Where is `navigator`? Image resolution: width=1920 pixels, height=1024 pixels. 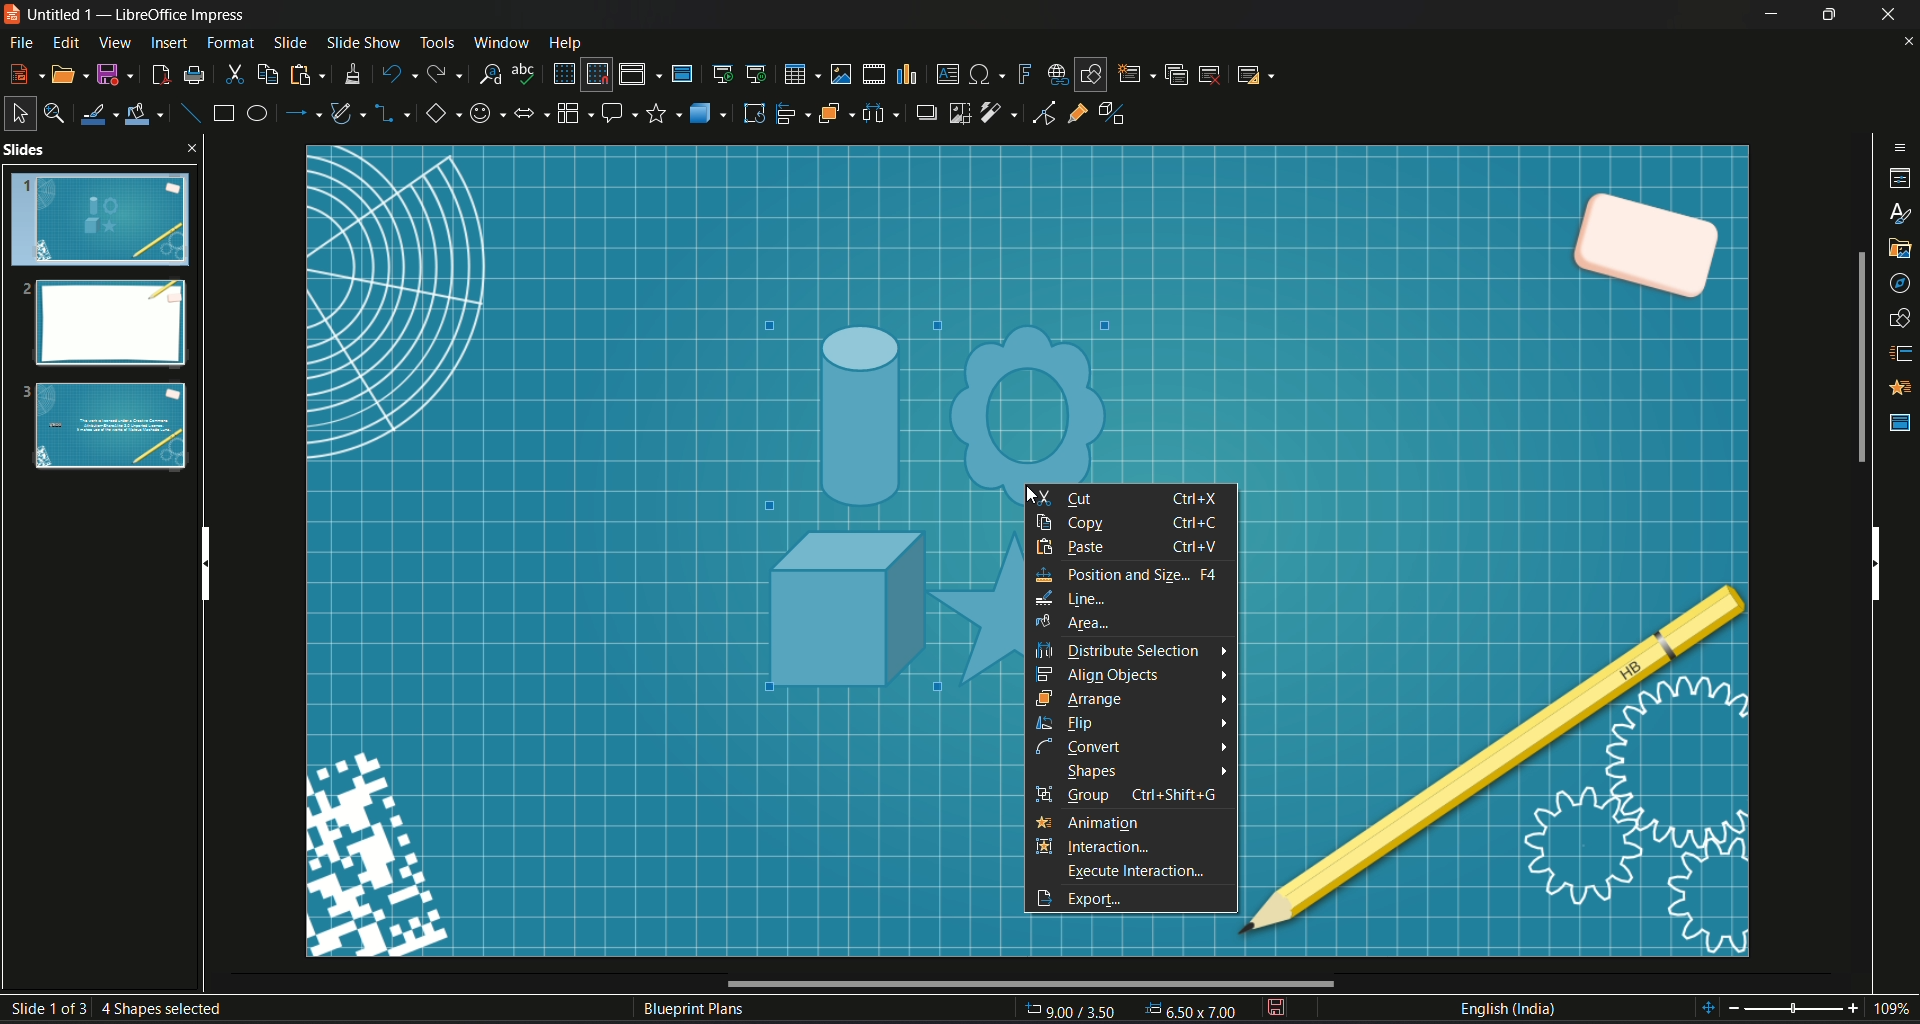
navigator is located at coordinates (1900, 286).